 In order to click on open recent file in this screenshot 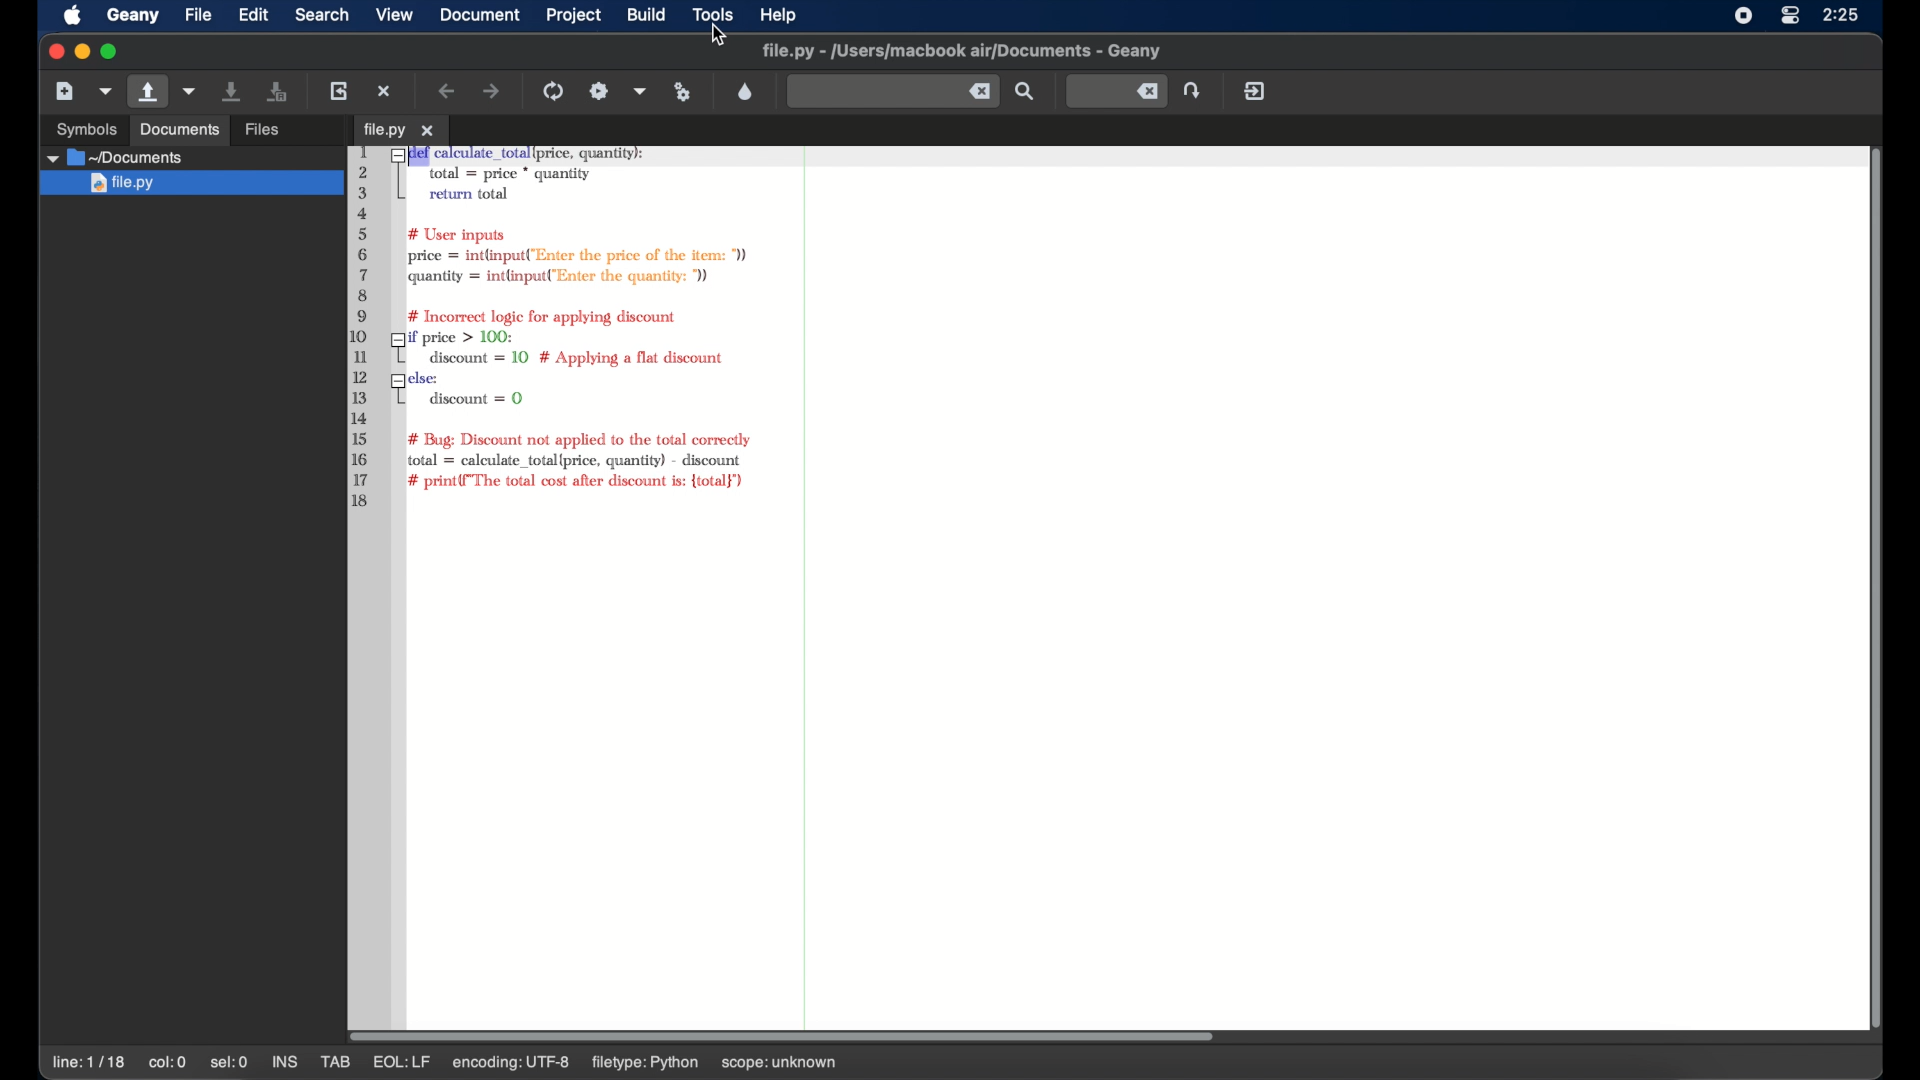, I will do `click(191, 92)`.